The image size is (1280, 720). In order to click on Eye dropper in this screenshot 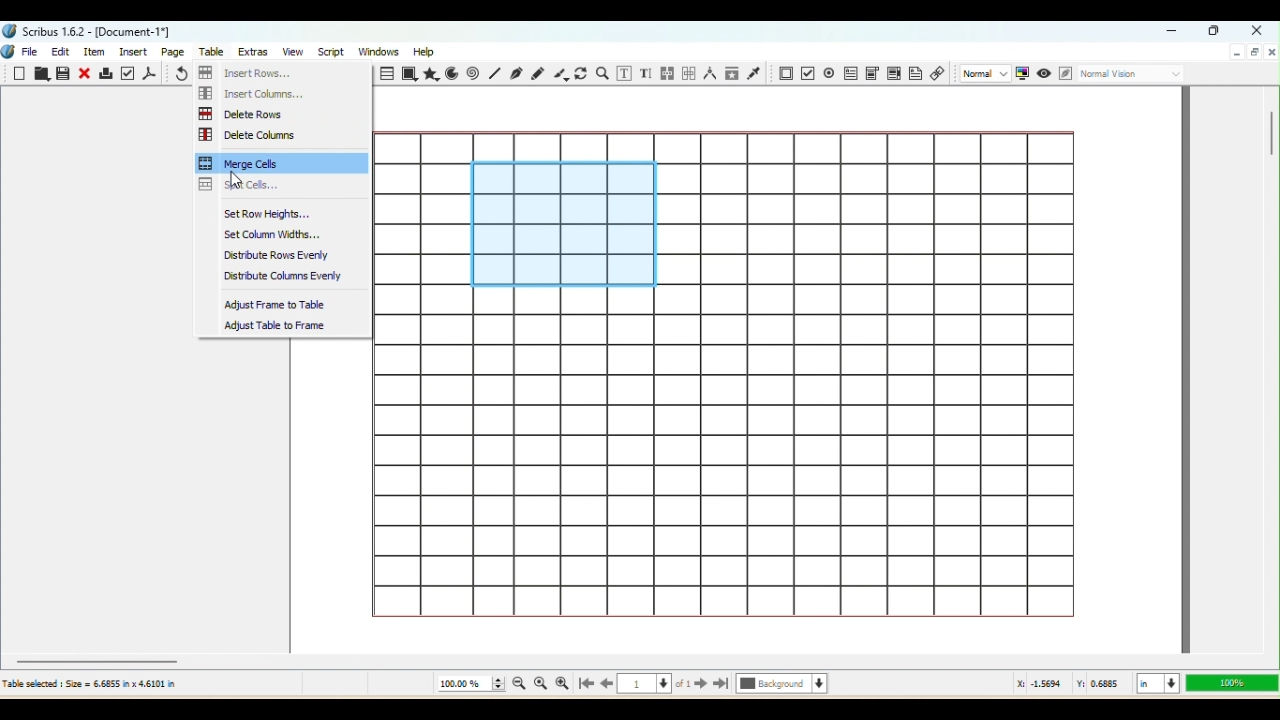, I will do `click(756, 74)`.